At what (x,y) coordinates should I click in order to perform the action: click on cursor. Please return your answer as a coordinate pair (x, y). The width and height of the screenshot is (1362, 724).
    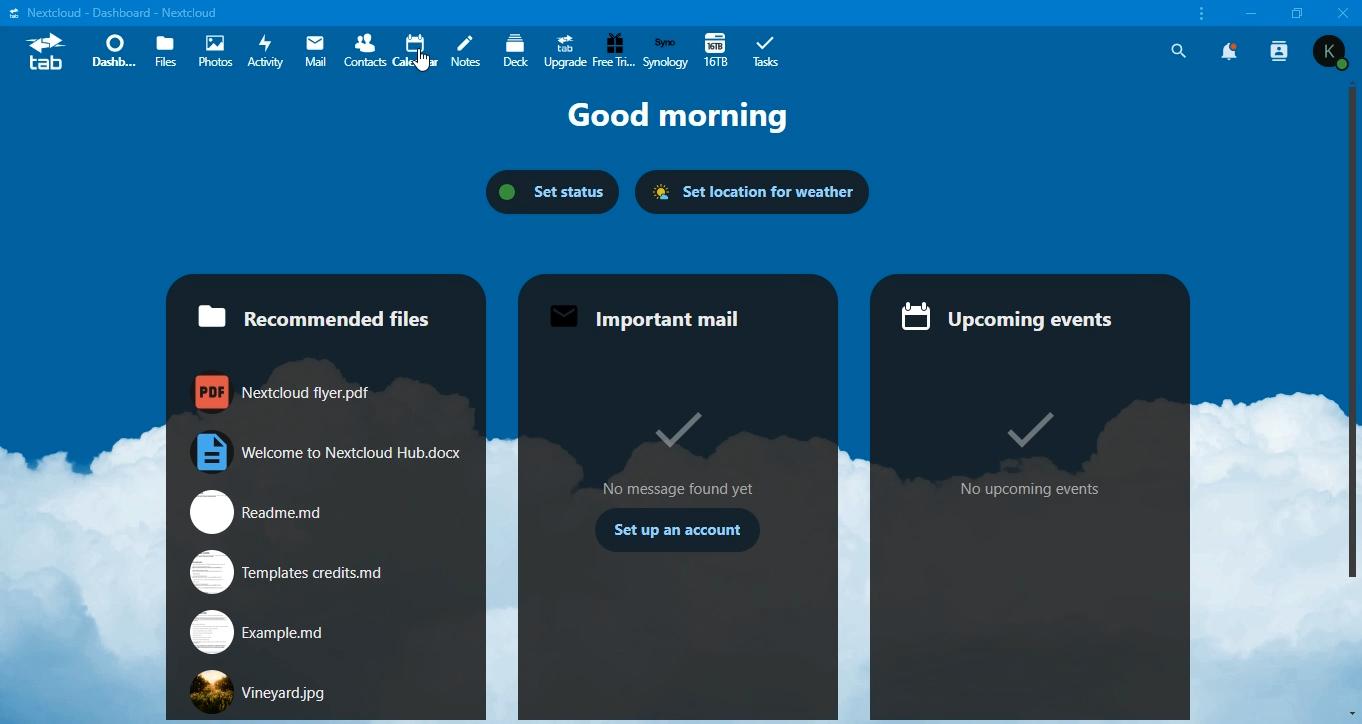
    Looking at the image, I should click on (423, 64).